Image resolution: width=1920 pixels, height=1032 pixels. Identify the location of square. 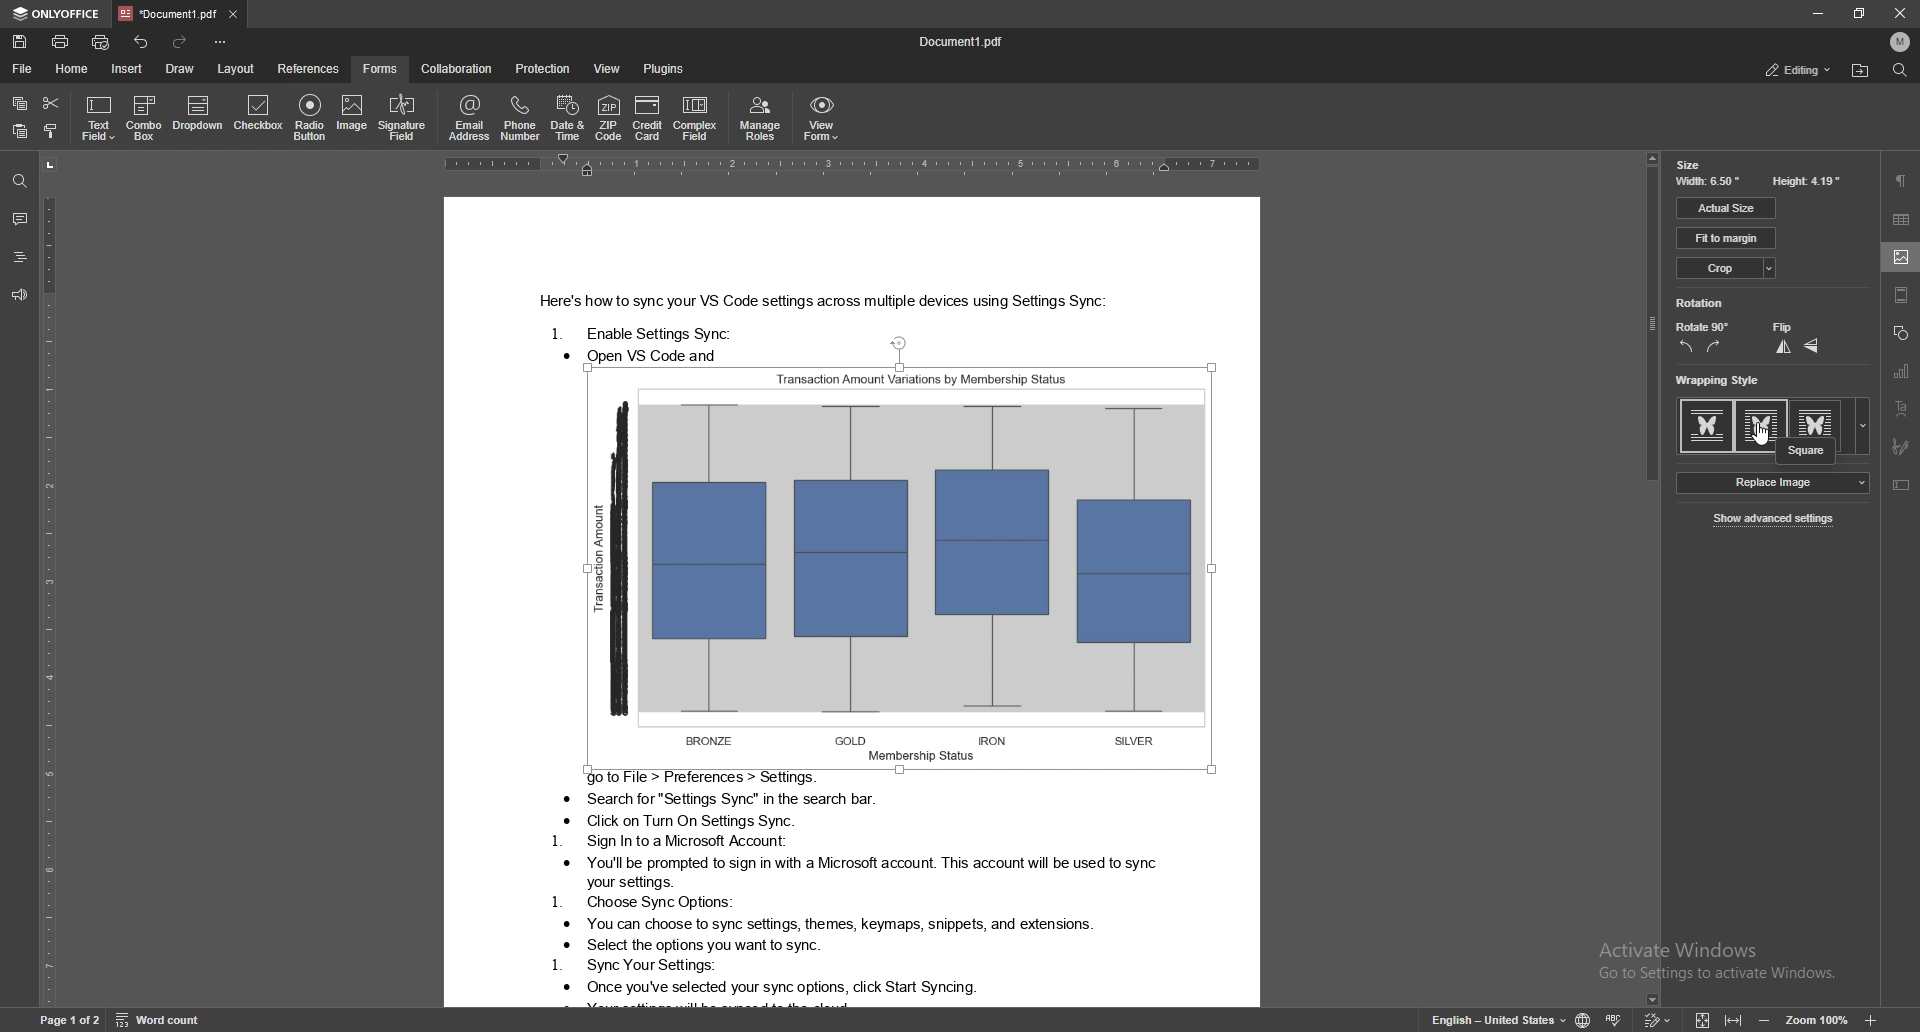
(1763, 421).